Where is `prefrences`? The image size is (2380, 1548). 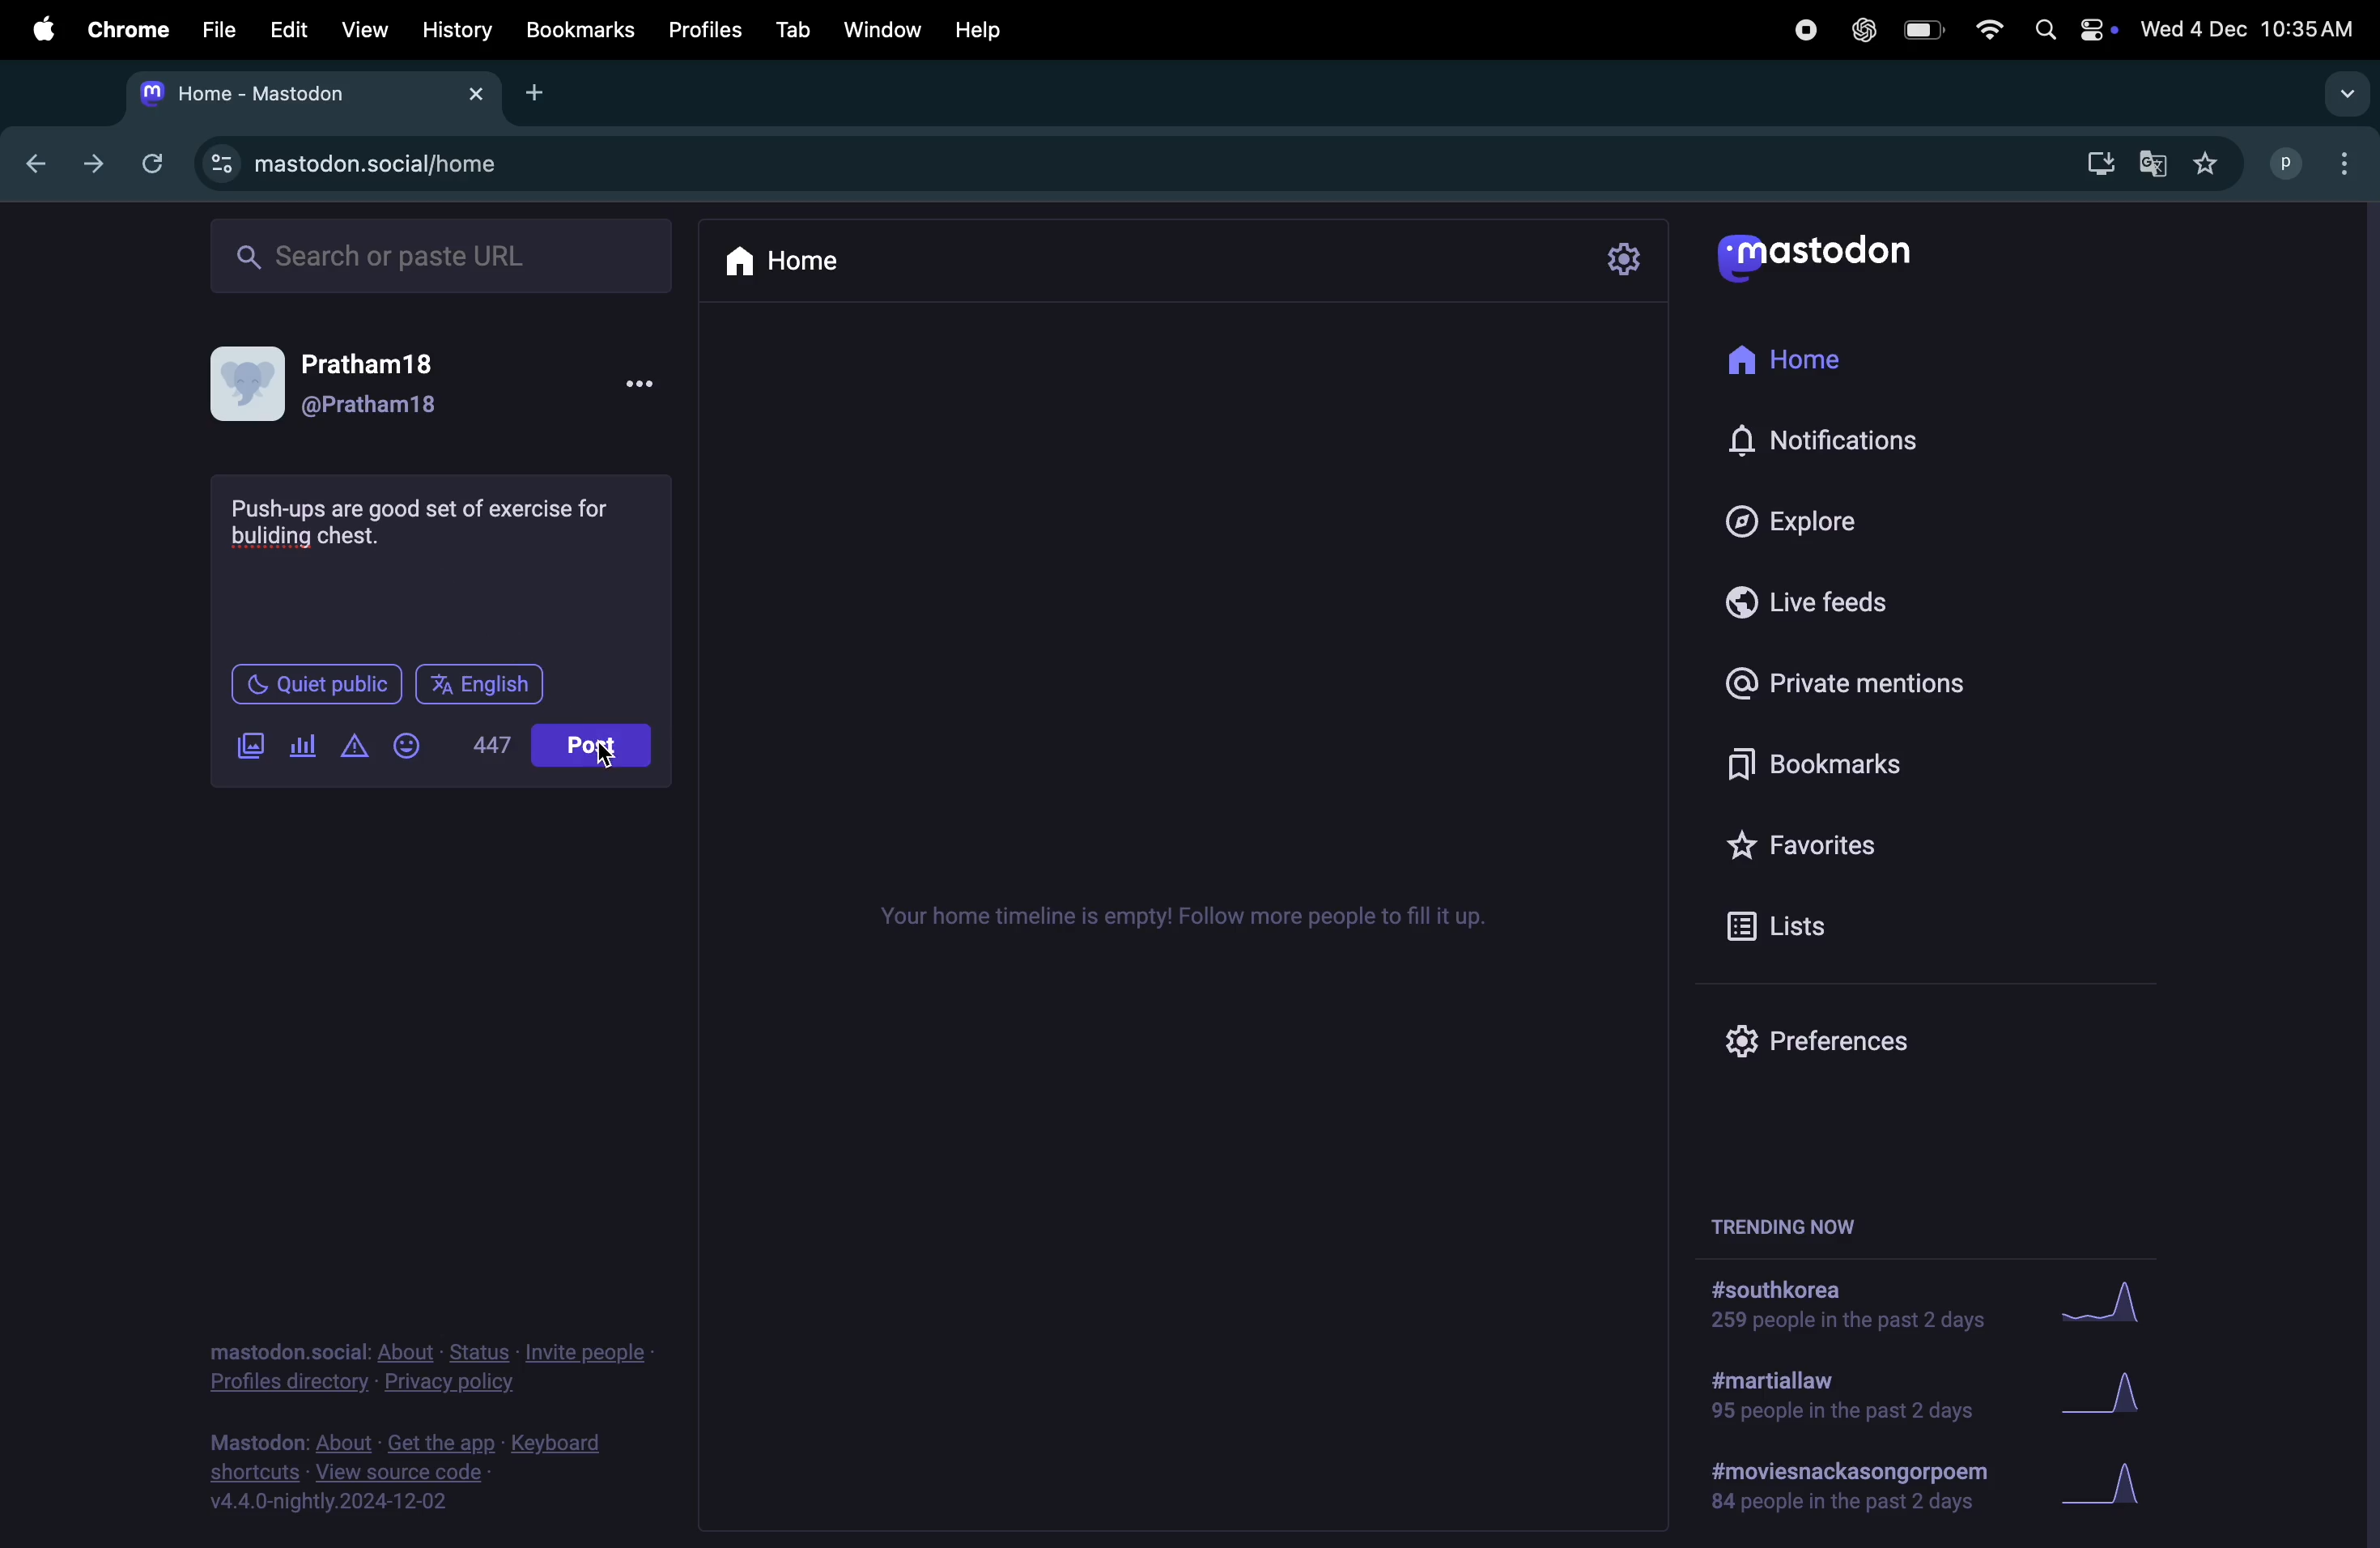
prefrences is located at coordinates (1809, 1043).